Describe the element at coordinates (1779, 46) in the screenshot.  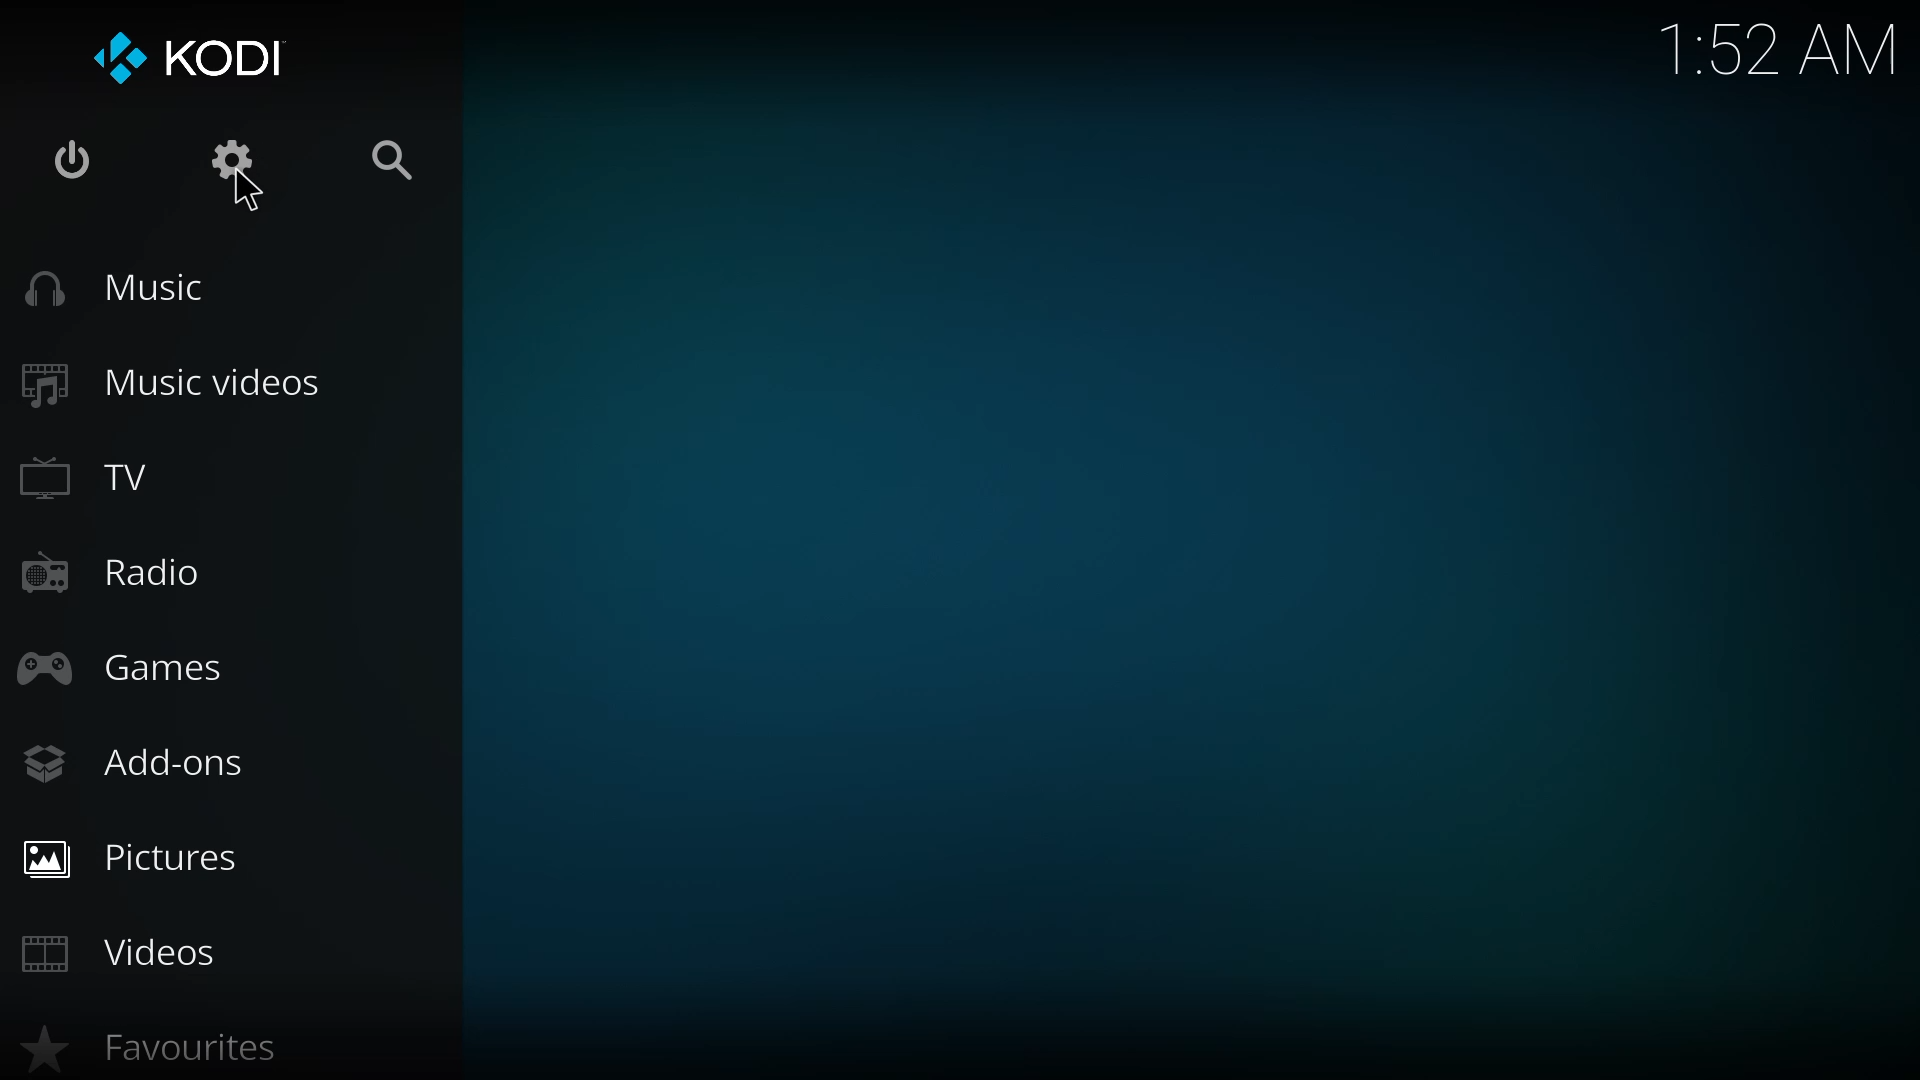
I see `time` at that location.